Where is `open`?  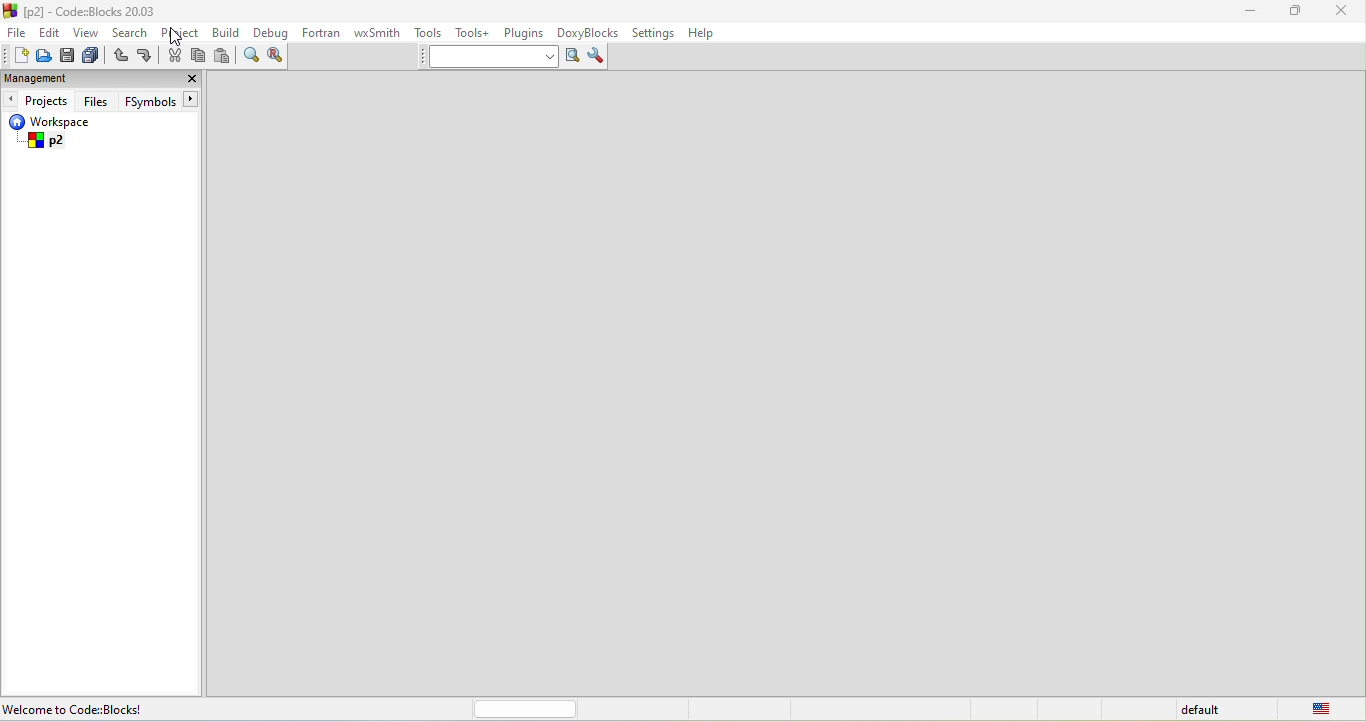
open is located at coordinates (41, 59).